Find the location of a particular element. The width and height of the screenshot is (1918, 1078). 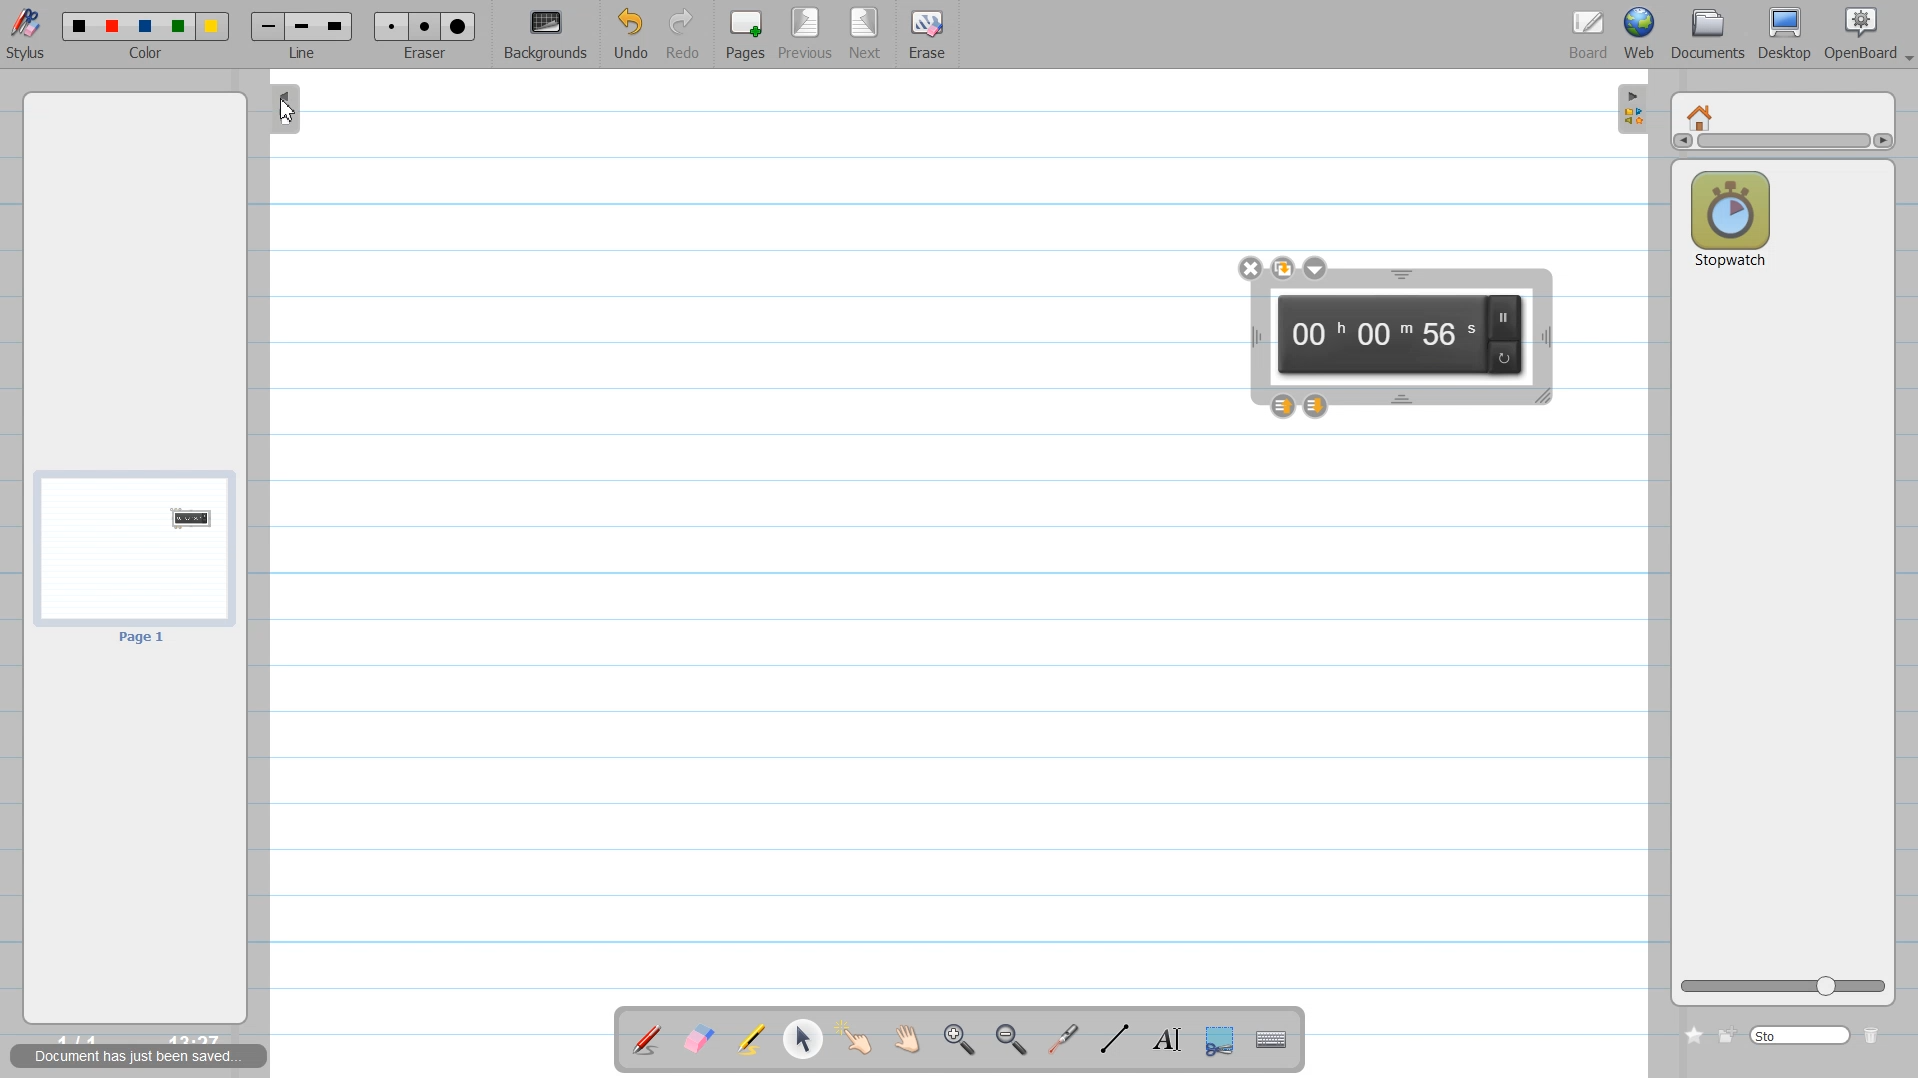

Delete is located at coordinates (1876, 1035).